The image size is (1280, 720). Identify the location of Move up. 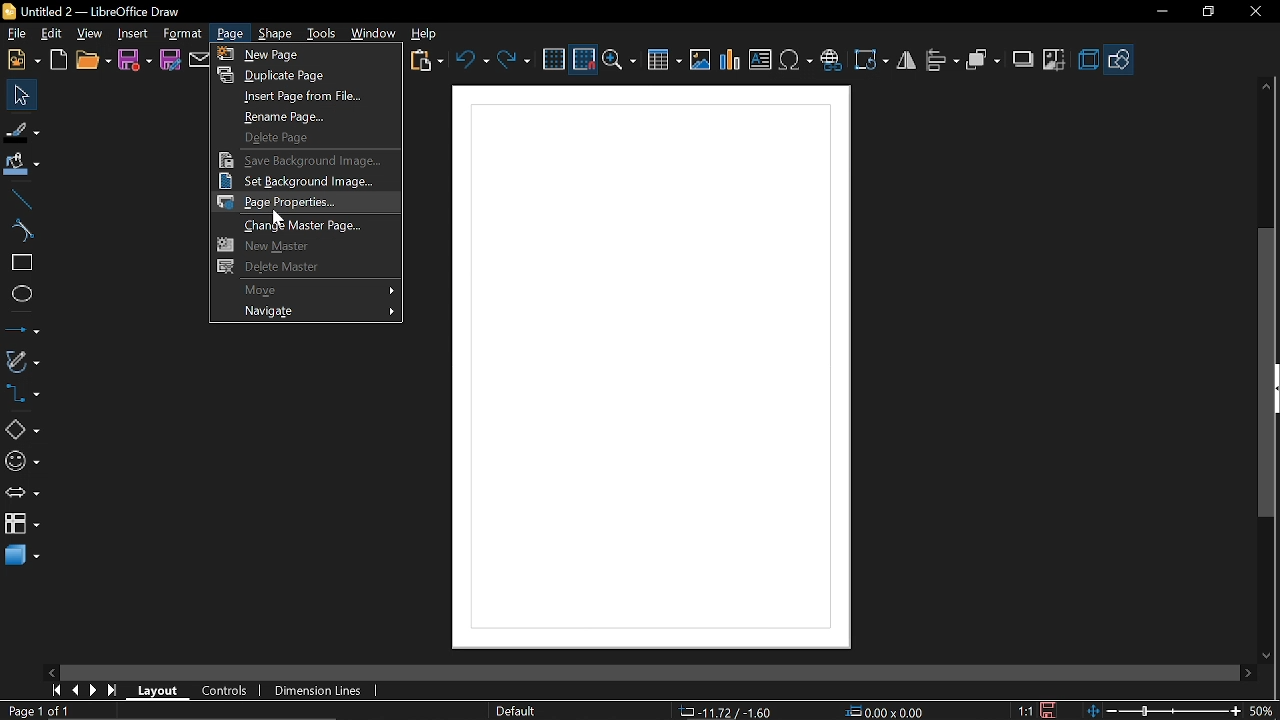
(1269, 86).